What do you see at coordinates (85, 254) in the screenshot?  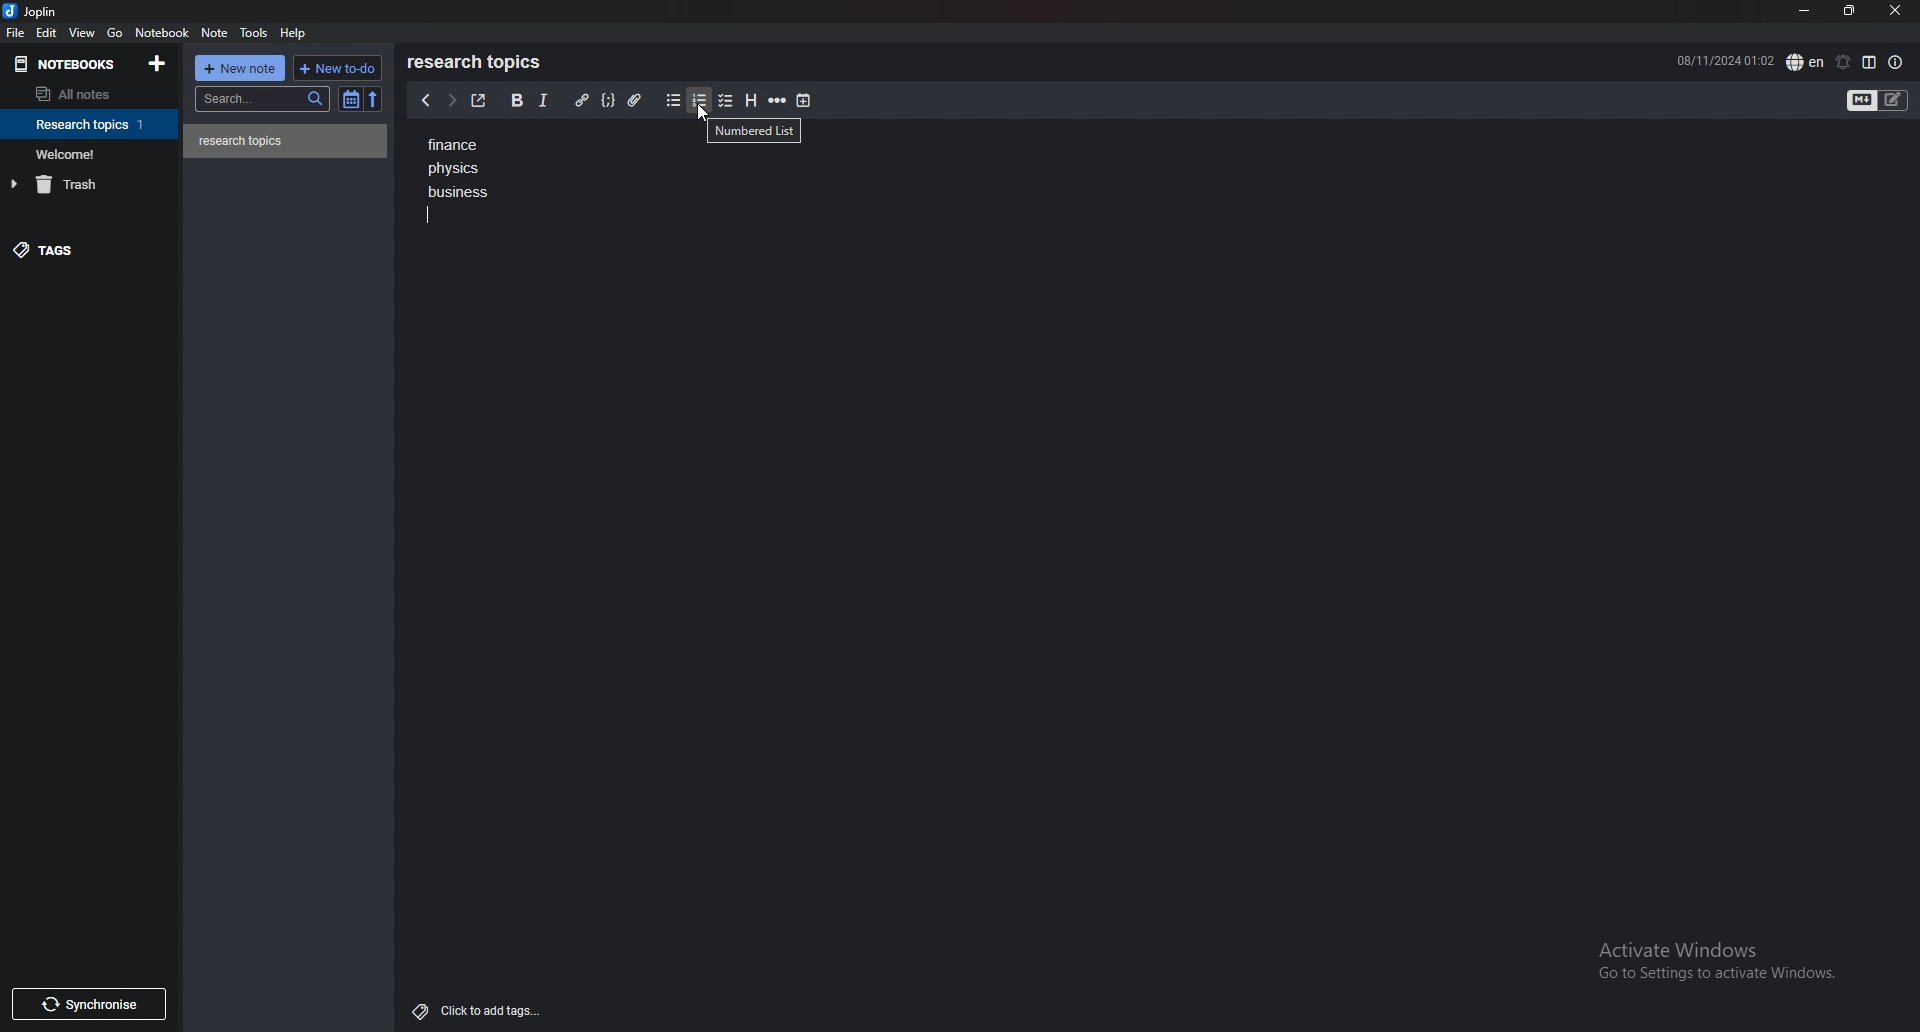 I see `tags` at bounding box center [85, 254].